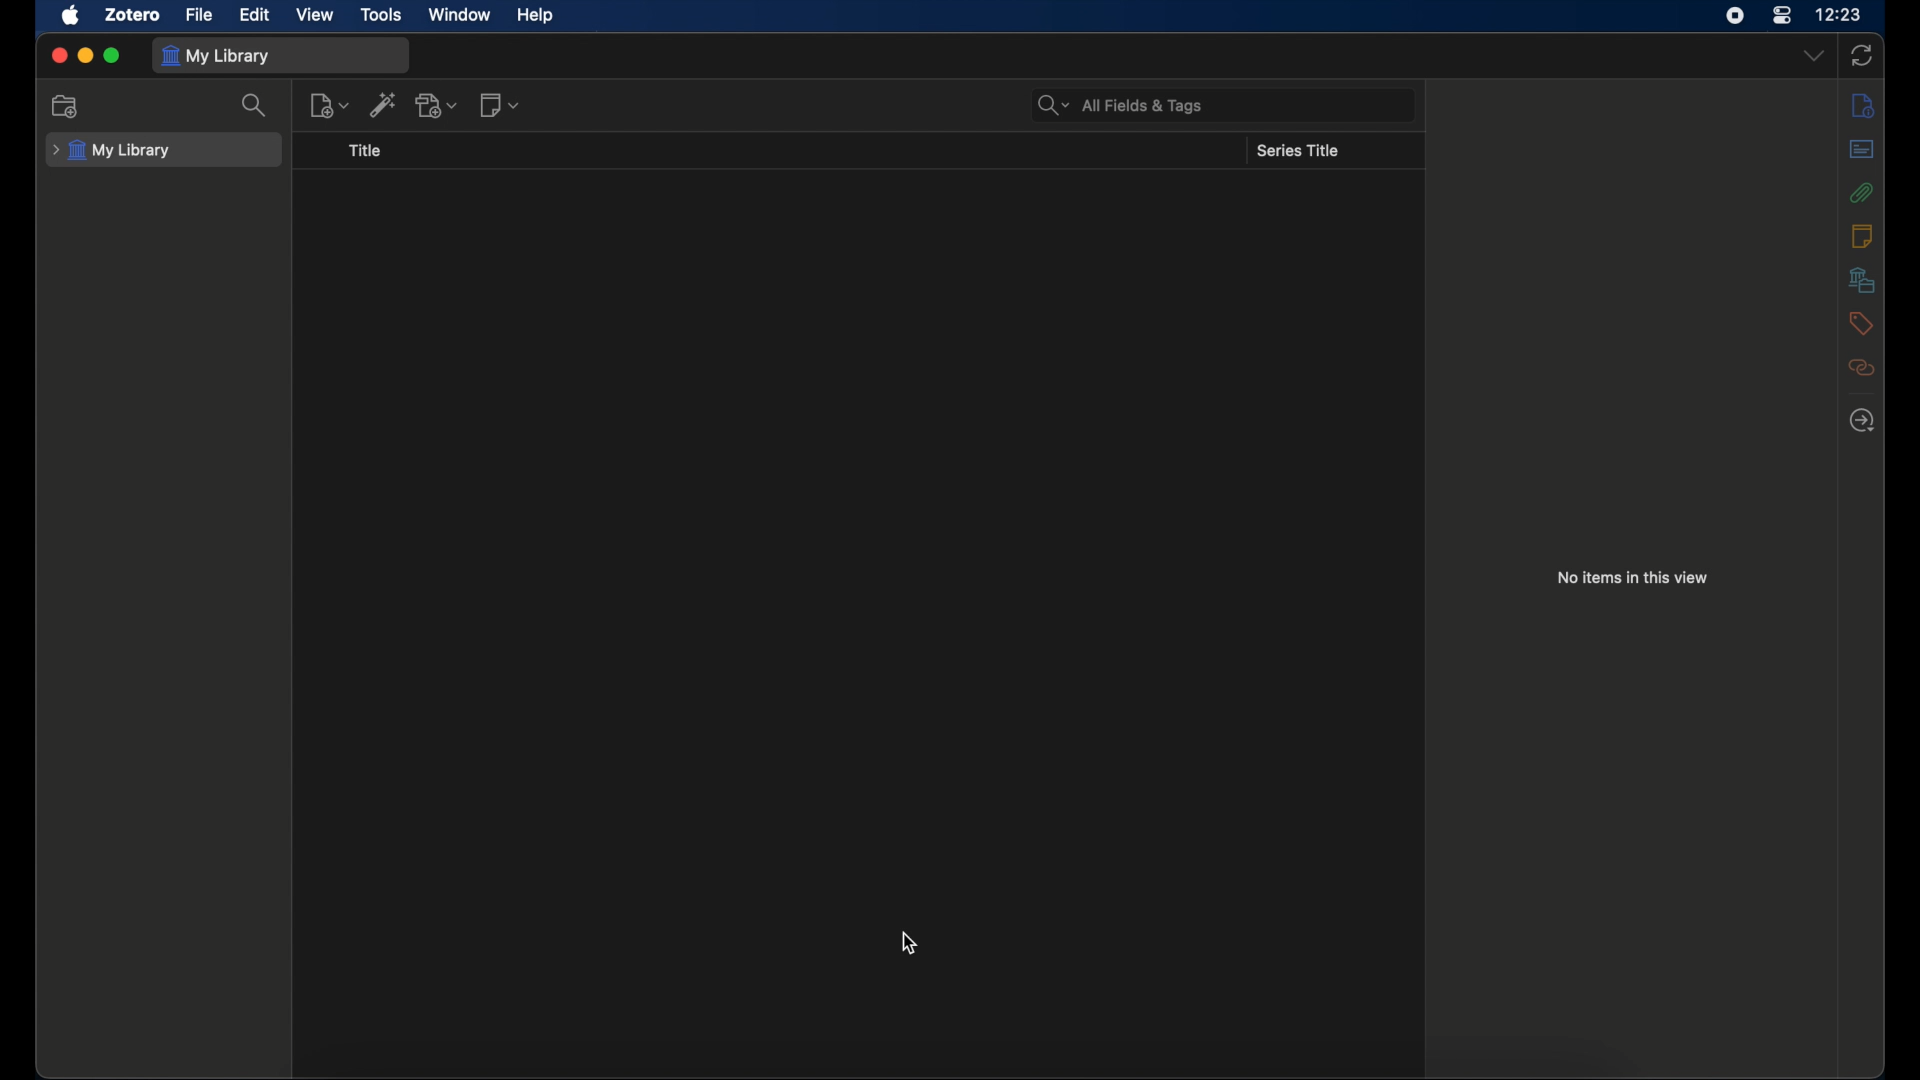 The width and height of the screenshot is (1920, 1080). Describe the element at coordinates (1781, 16) in the screenshot. I see `control center` at that location.